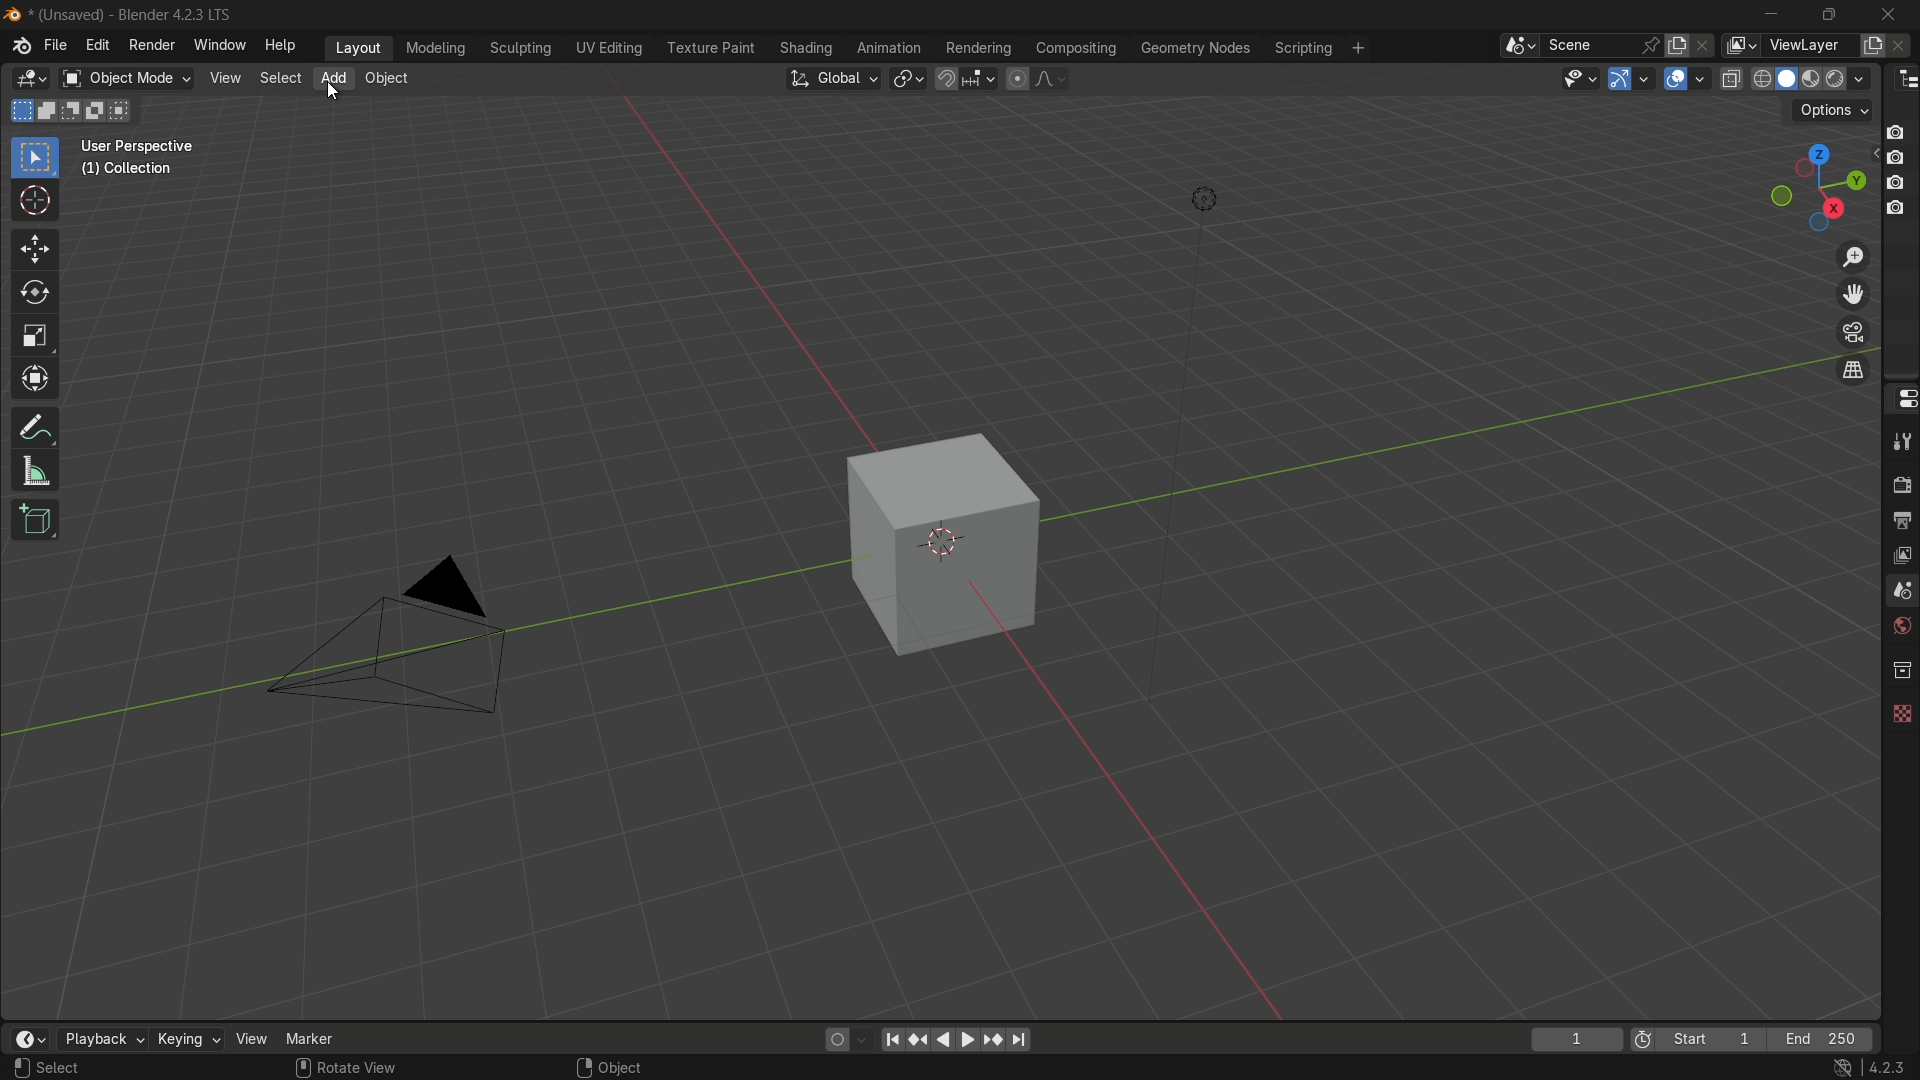 Image resolution: width=1920 pixels, height=1080 pixels. What do you see at coordinates (1713, 1038) in the screenshot?
I see `start` at bounding box center [1713, 1038].